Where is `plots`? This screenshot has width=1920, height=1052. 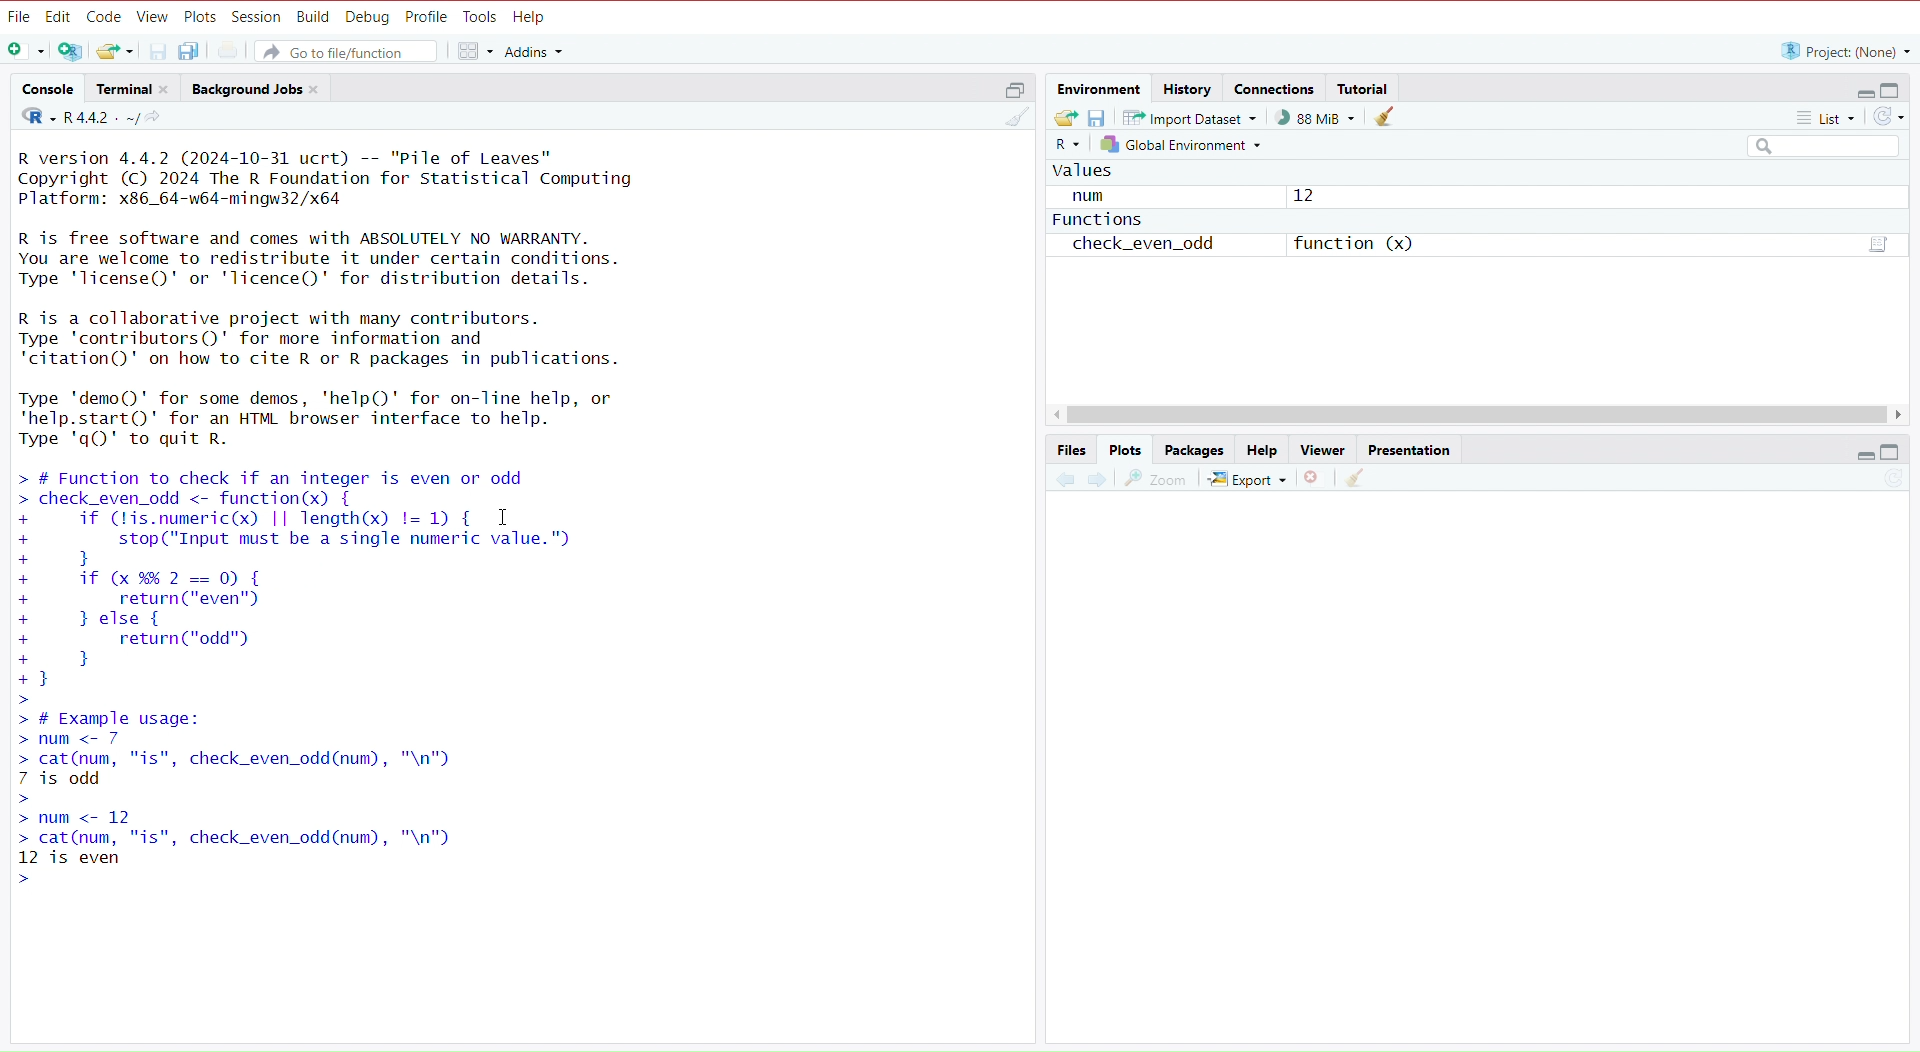
plots is located at coordinates (200, 16).